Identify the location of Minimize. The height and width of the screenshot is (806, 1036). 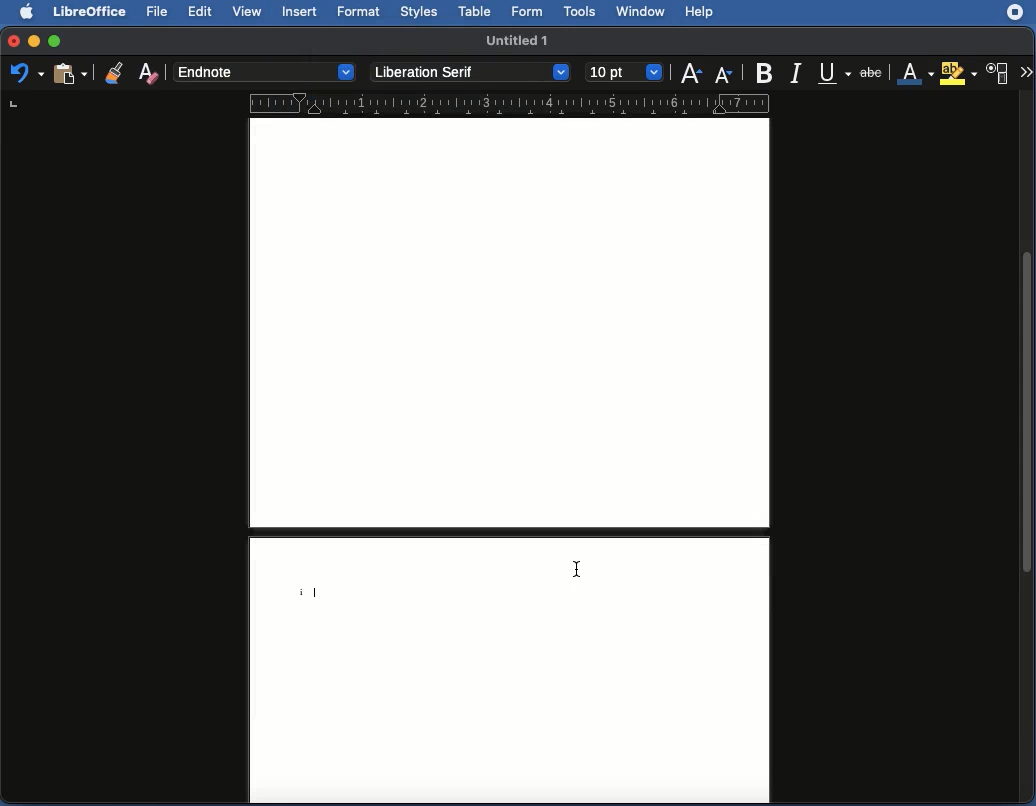
(32, 40).